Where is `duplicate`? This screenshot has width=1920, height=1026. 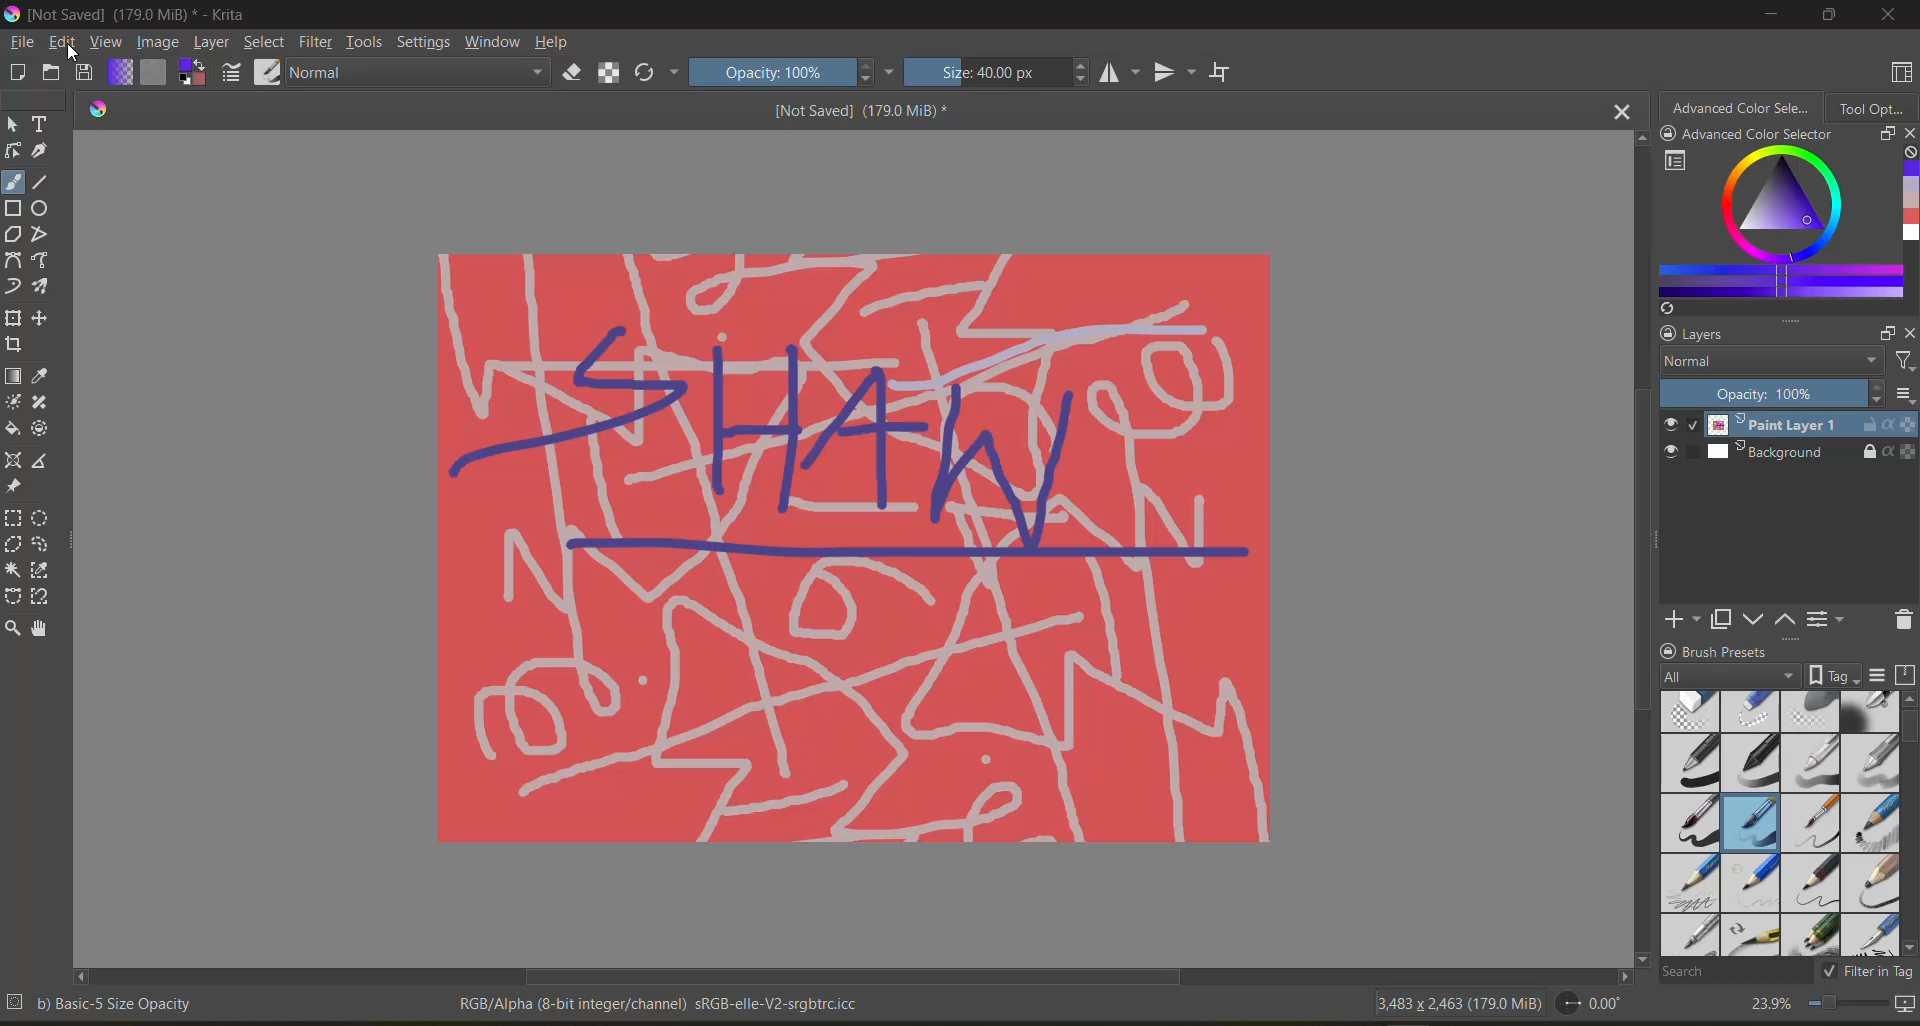
duplicate is located at coordinates (1722, 619).